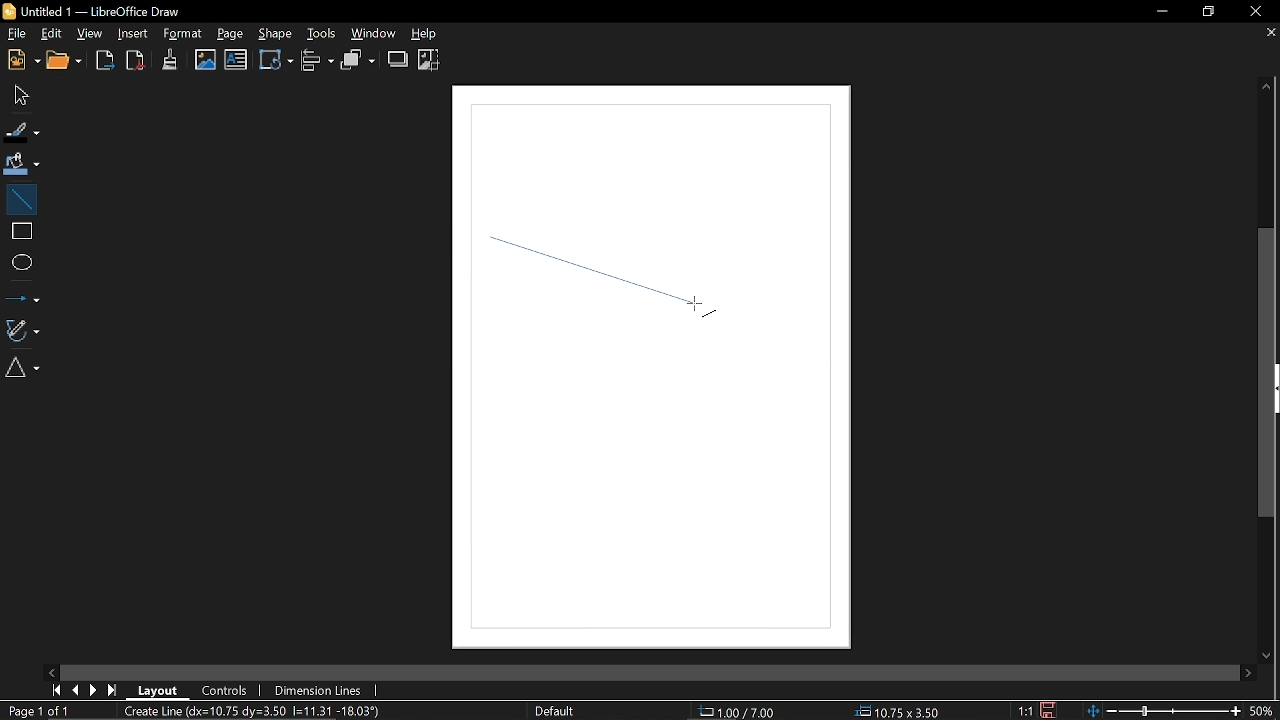  Describe the element at coordinates (1264, 711) in the screenshot. I see `Current zoom` at that location.